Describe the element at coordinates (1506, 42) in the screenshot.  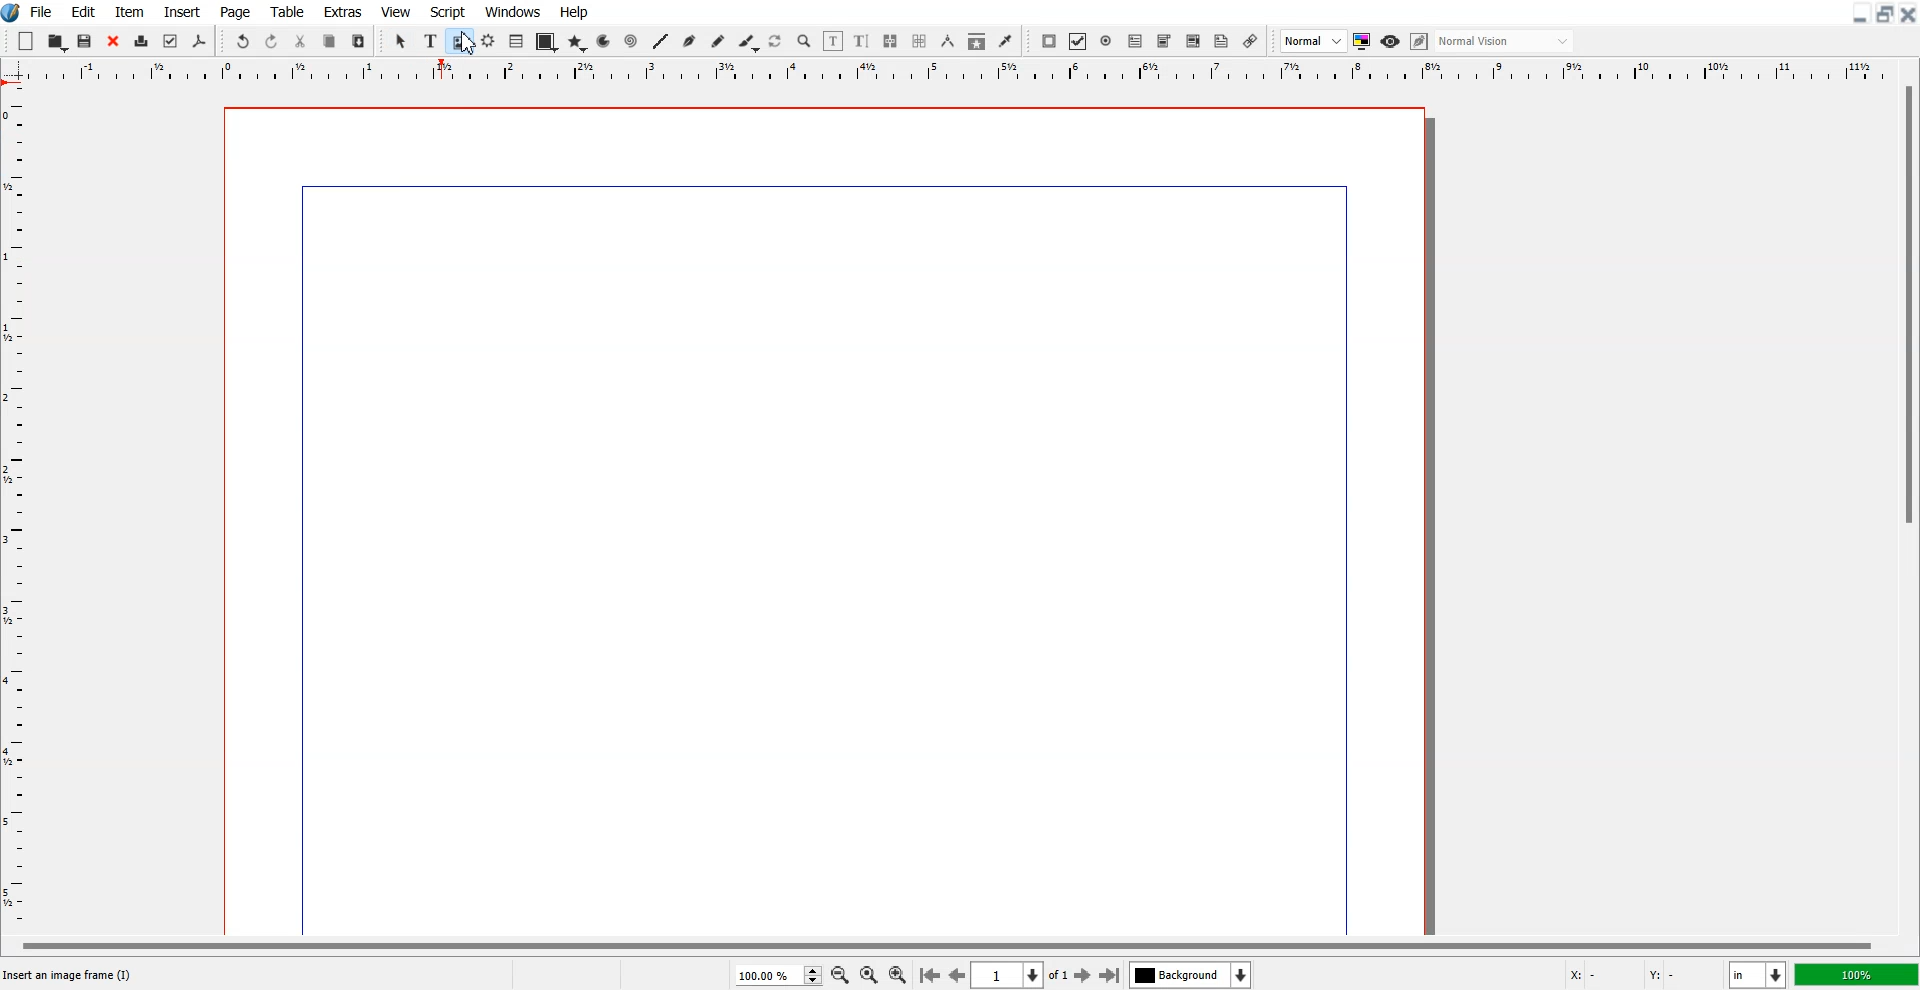
I see `Select the visual appearance` at that location.